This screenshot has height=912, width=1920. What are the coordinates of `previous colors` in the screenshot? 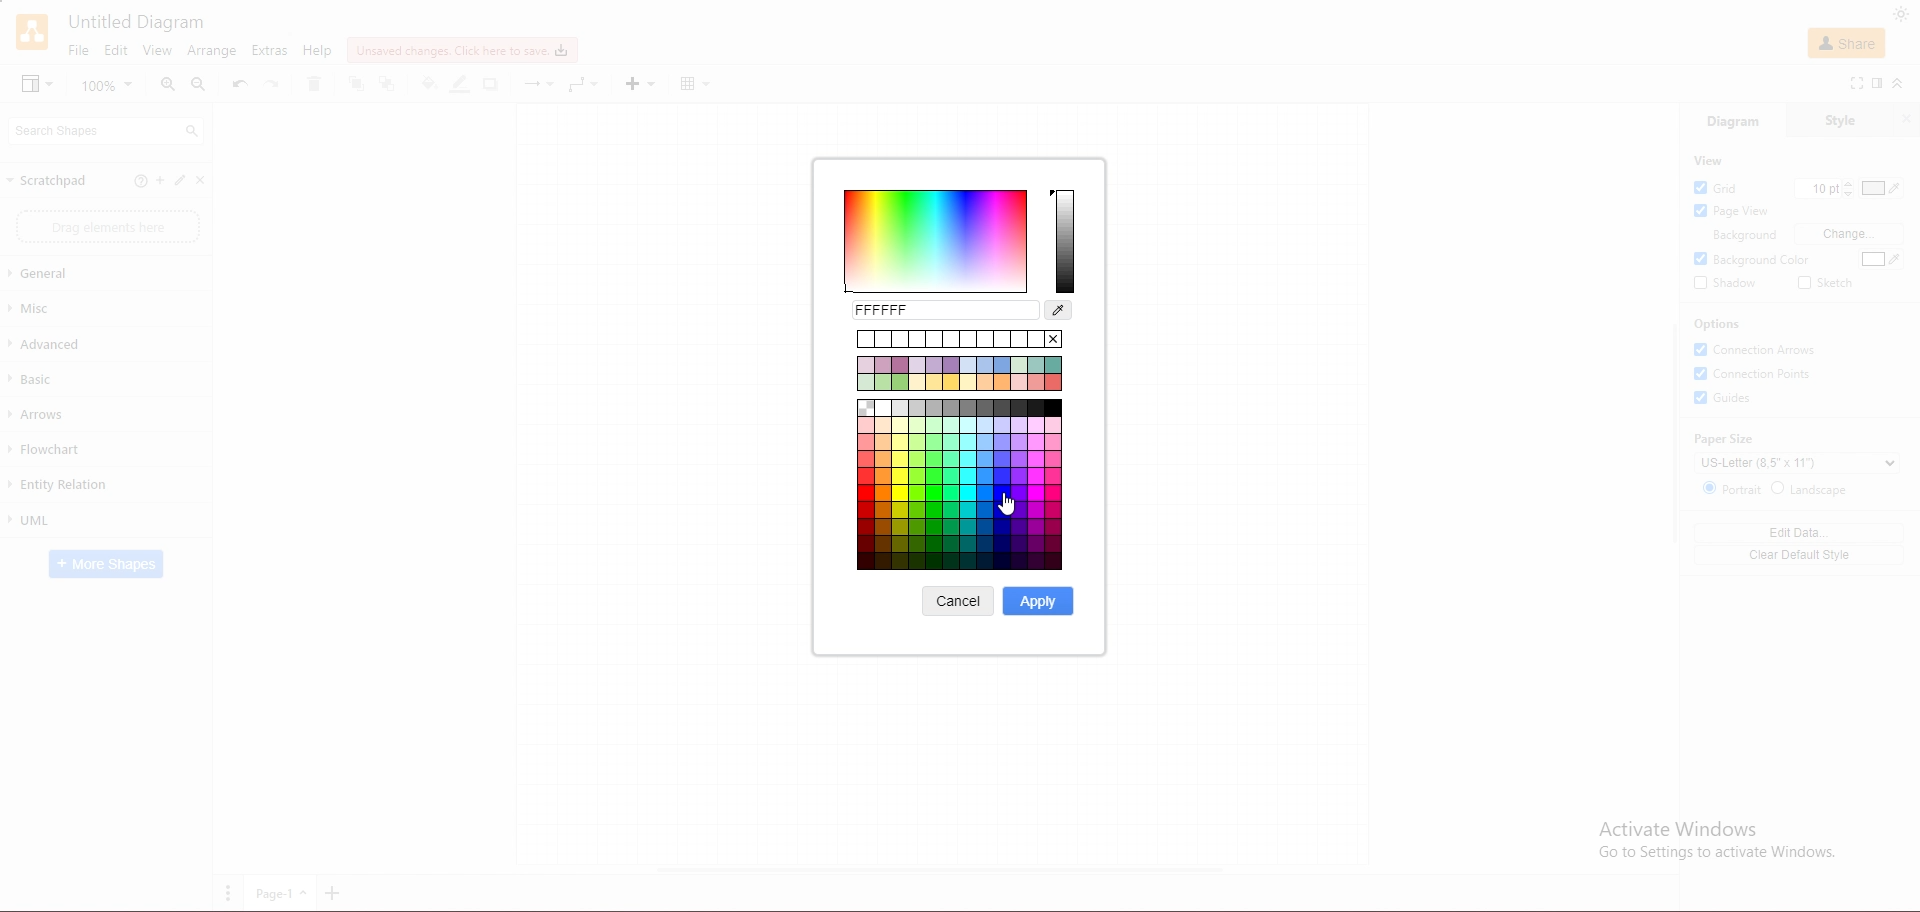 It's located at (960, 338).